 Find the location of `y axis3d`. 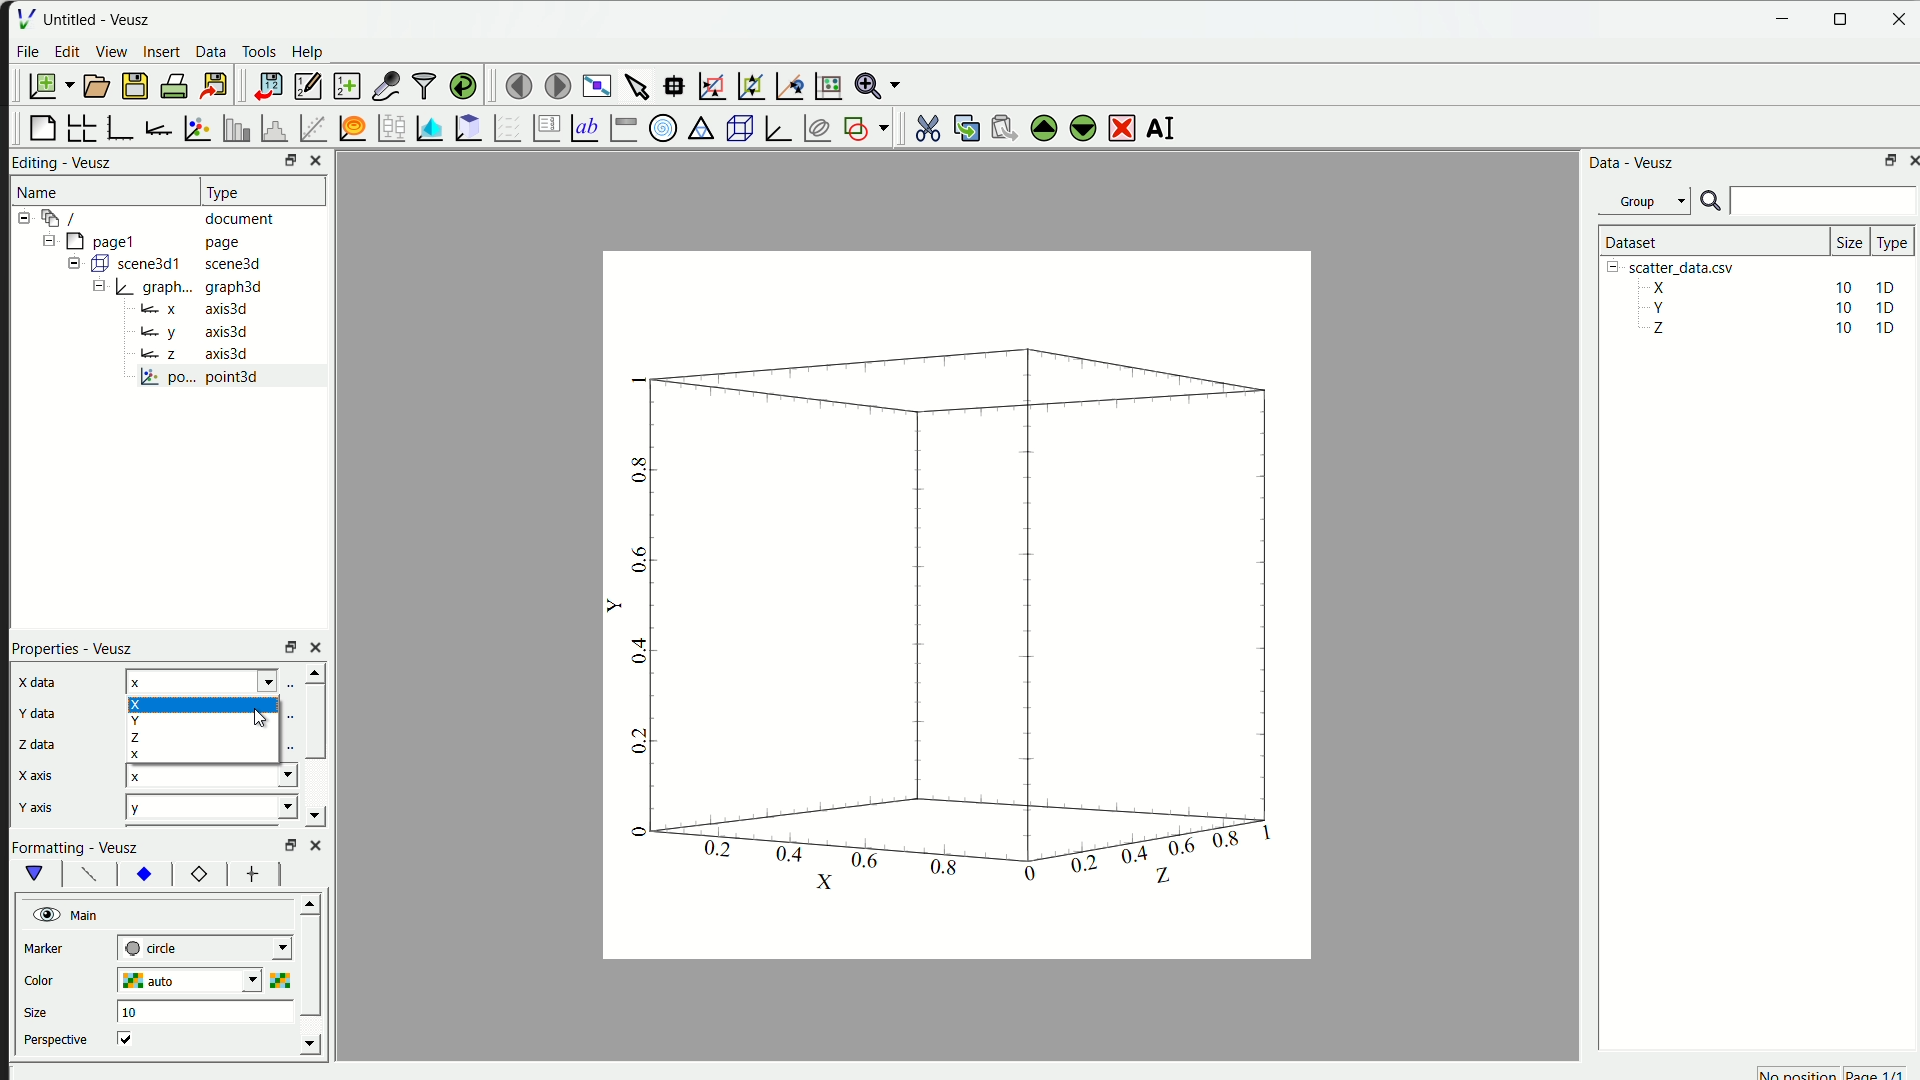

y axis3d is located at coordinates (193, 330).